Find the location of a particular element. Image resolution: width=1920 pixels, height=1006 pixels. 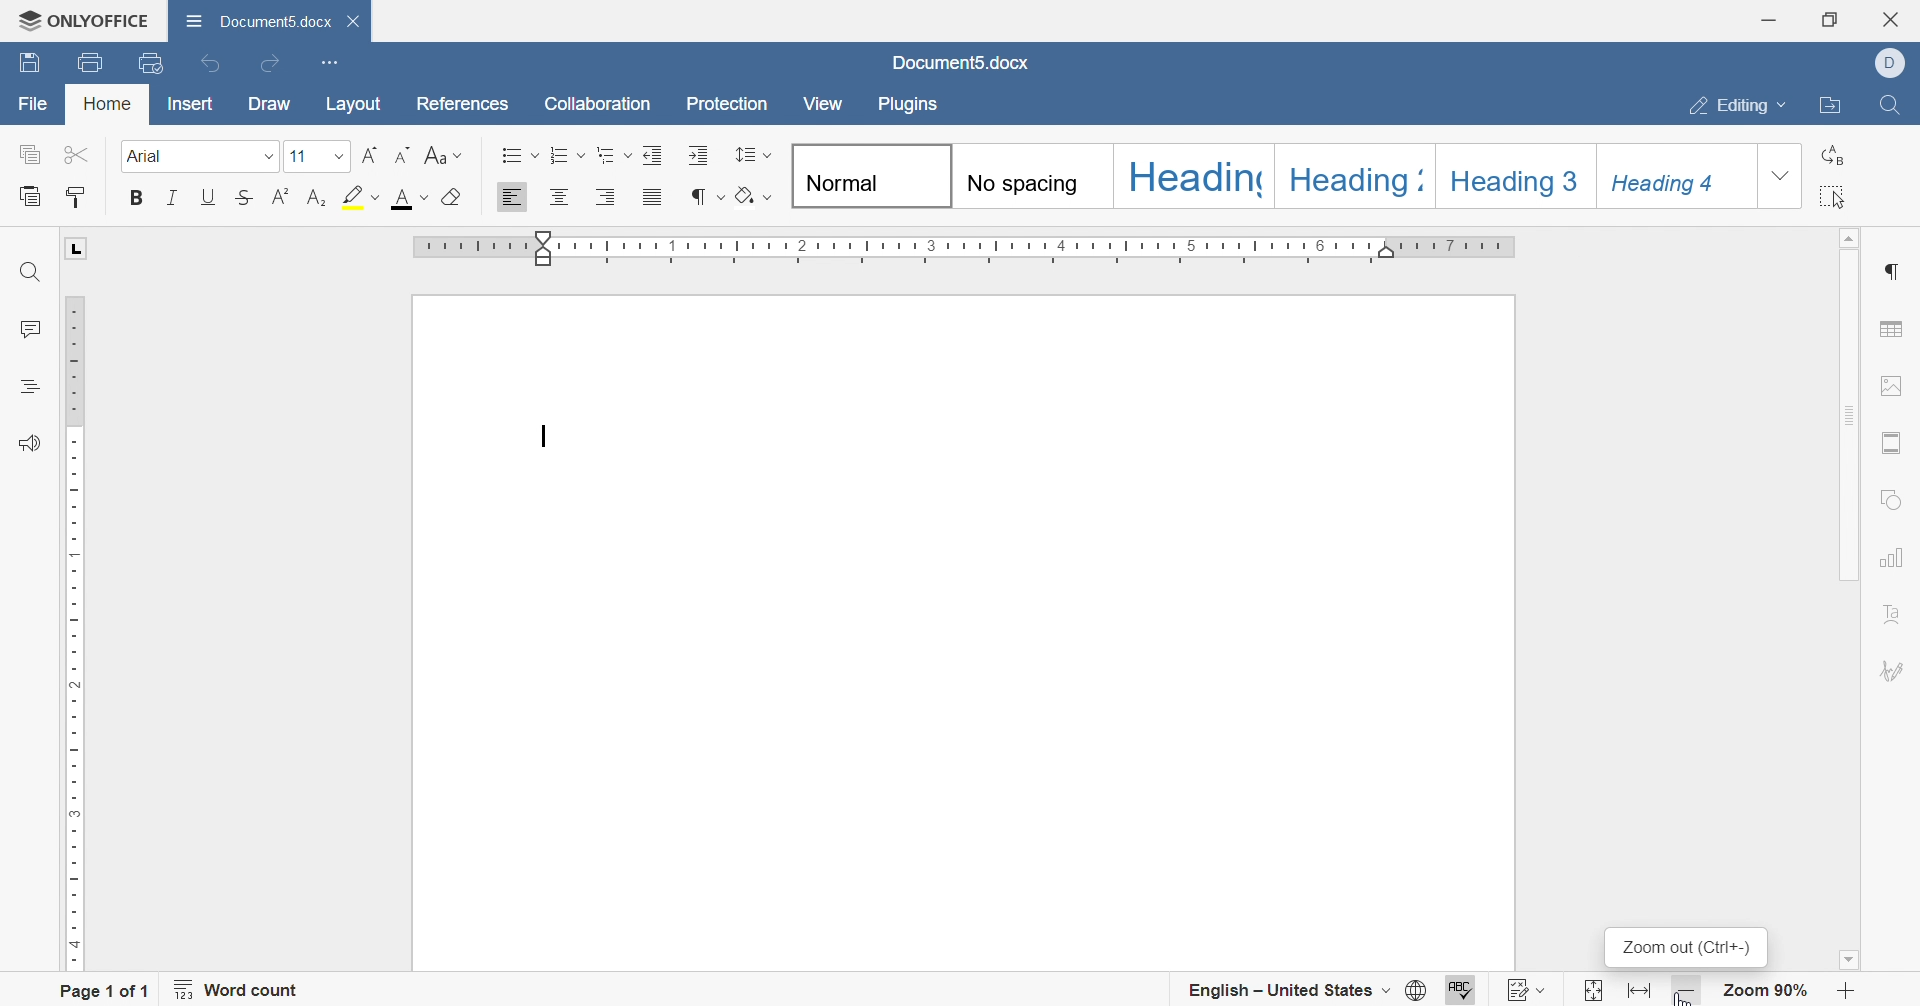

Text editor is located at coordinates (541, 437).